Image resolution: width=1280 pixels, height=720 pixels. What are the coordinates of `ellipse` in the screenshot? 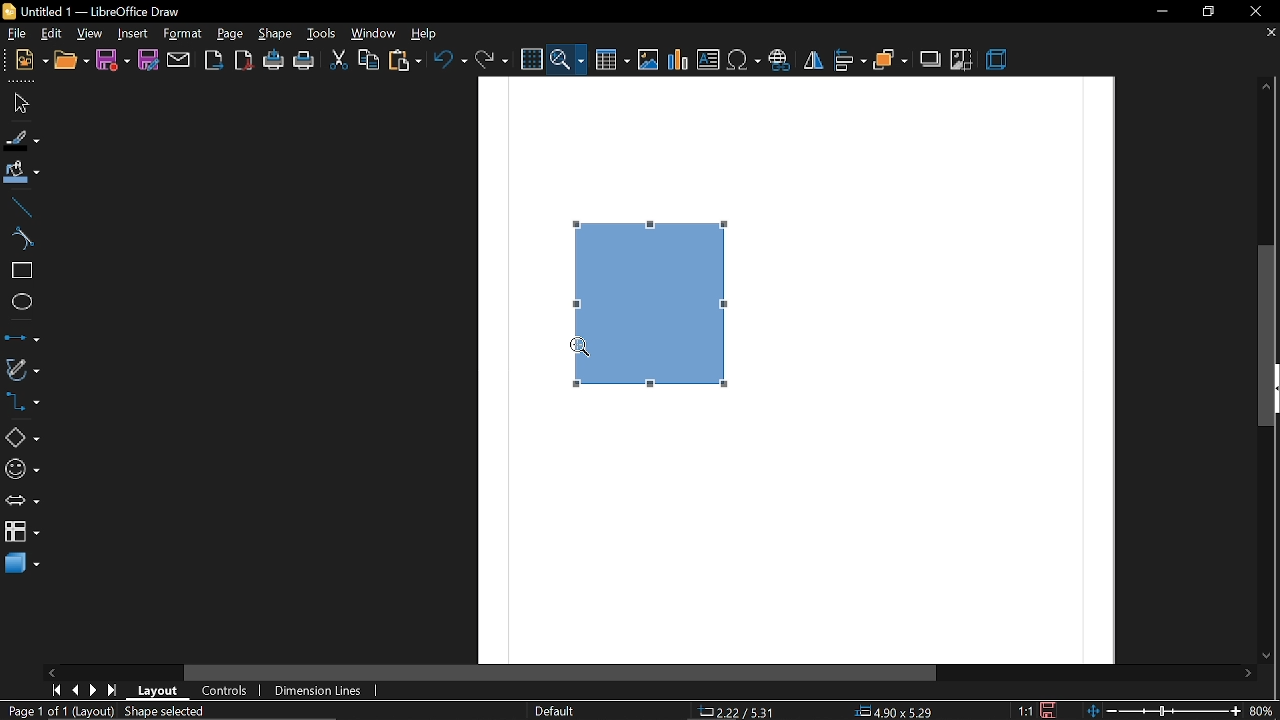 It's located at (18, 302).